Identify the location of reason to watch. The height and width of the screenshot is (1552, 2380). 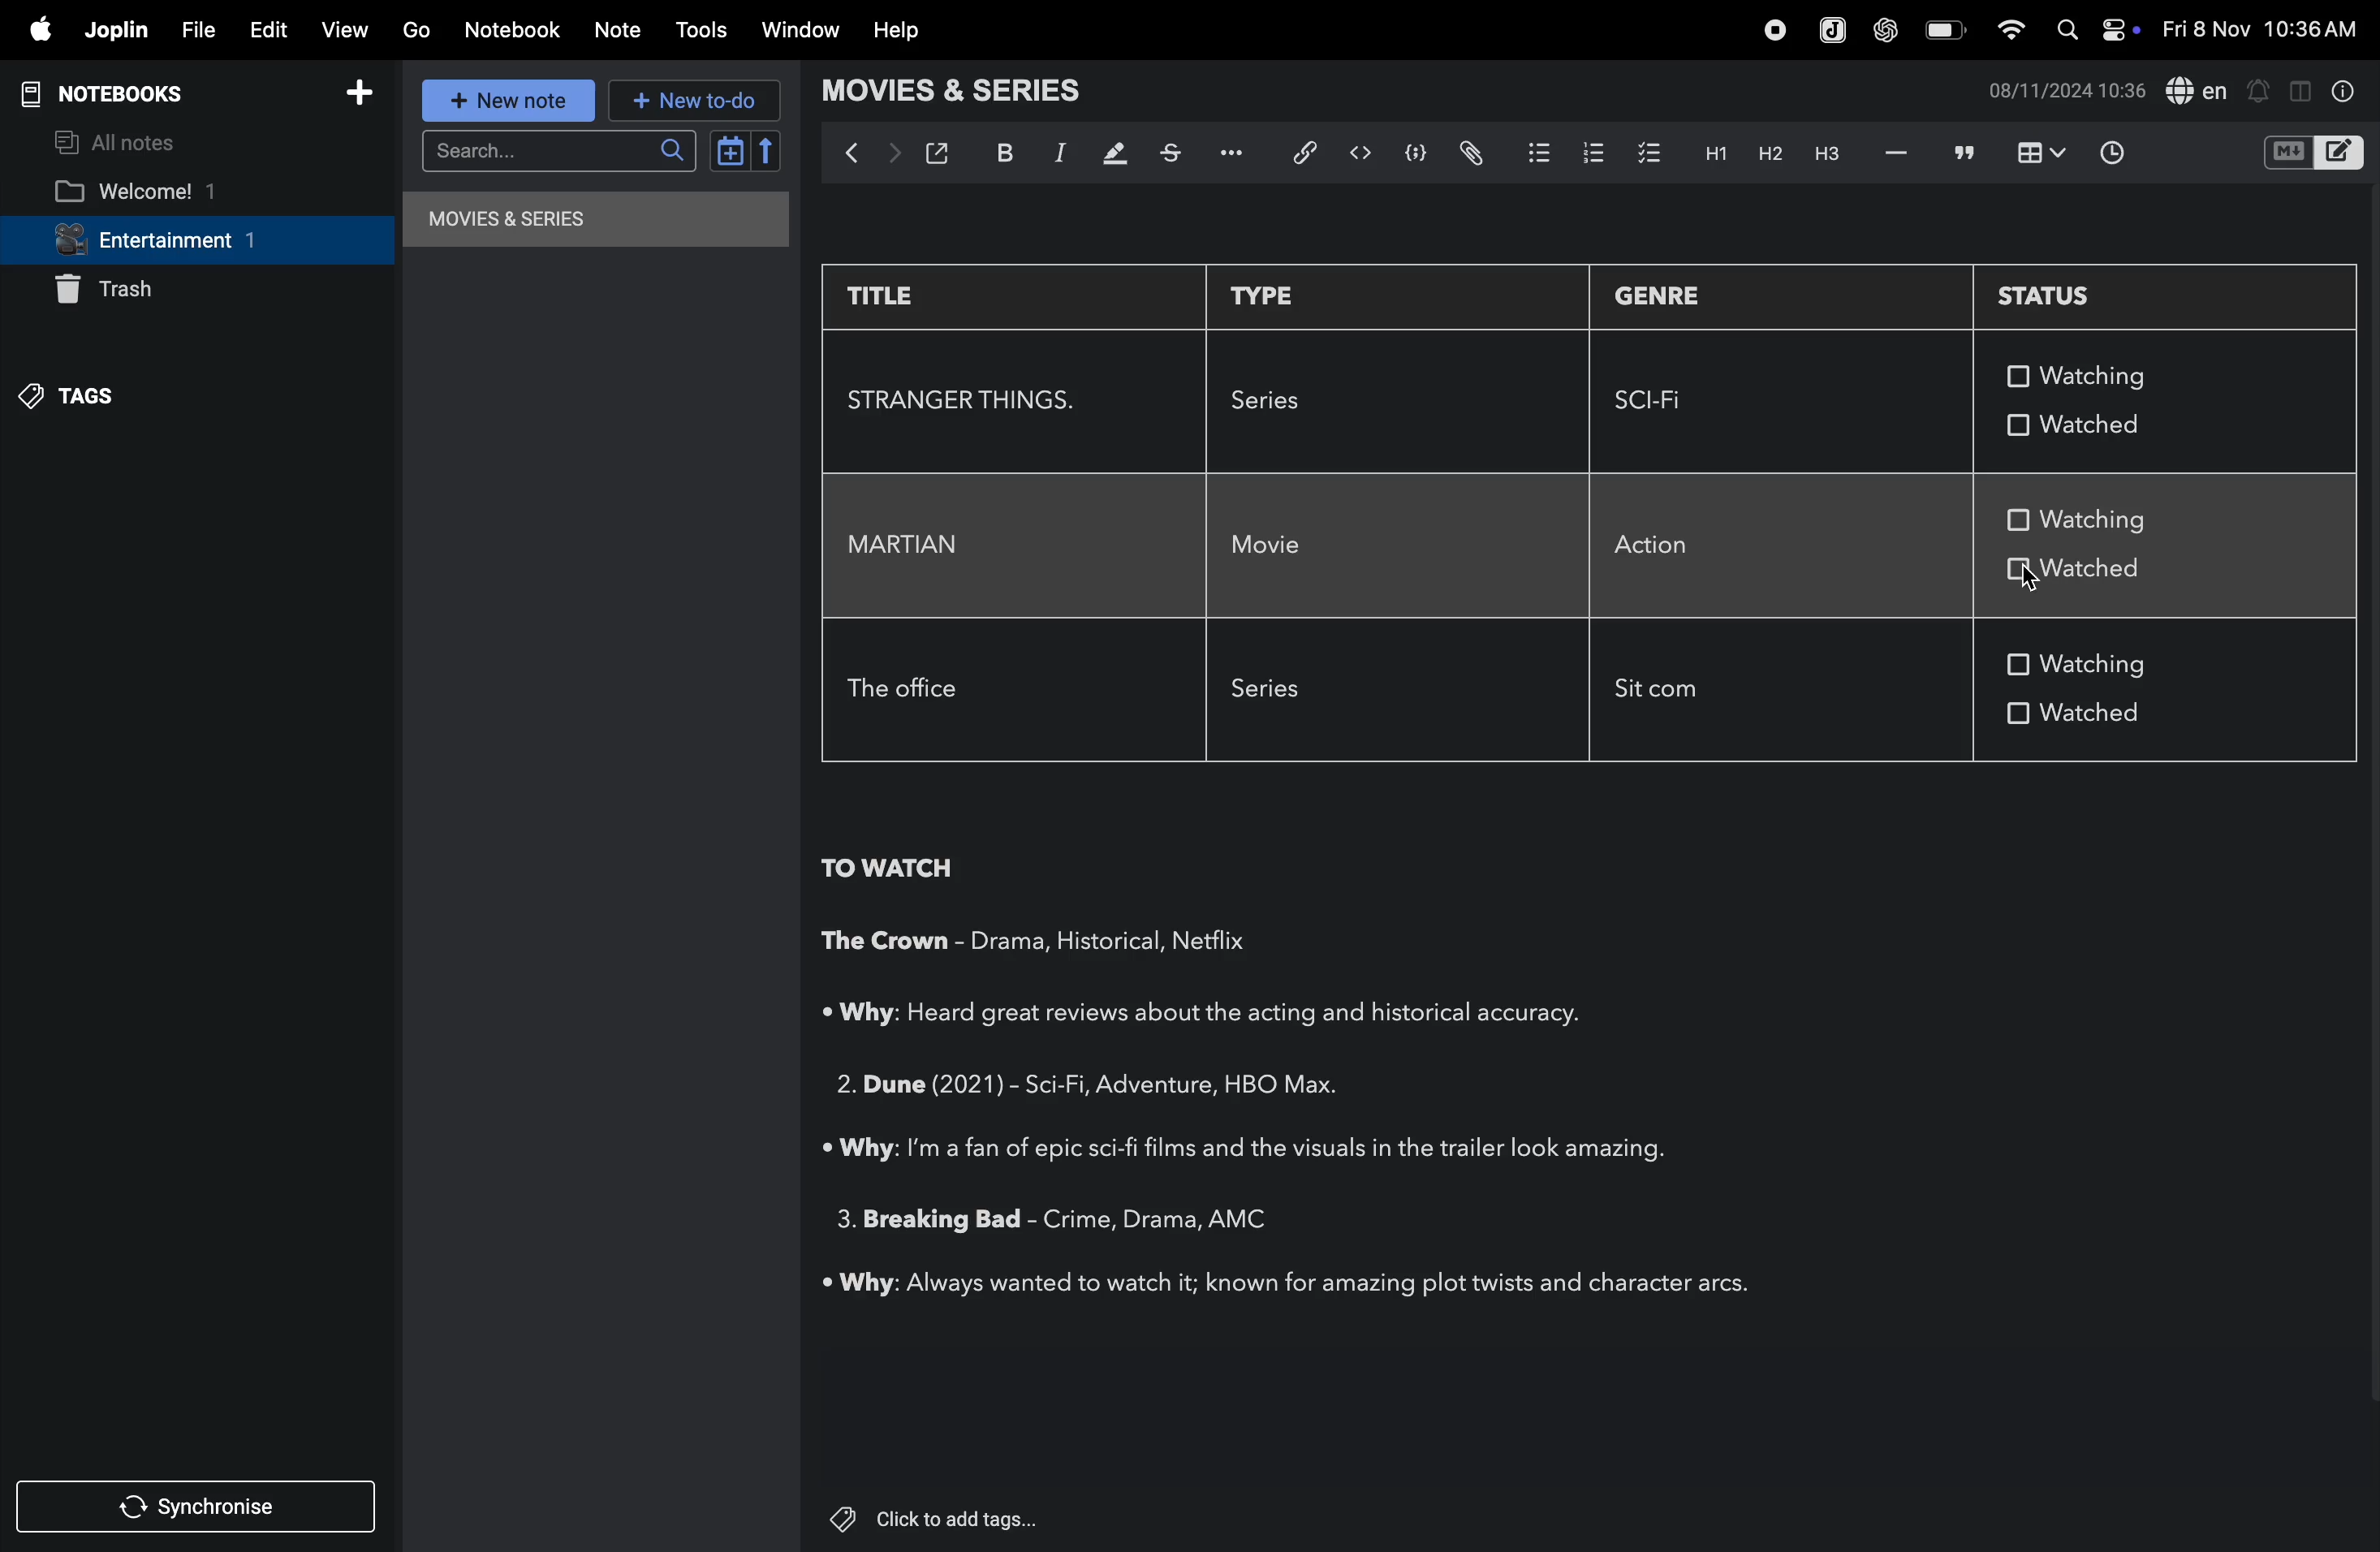
(1290, 1285).